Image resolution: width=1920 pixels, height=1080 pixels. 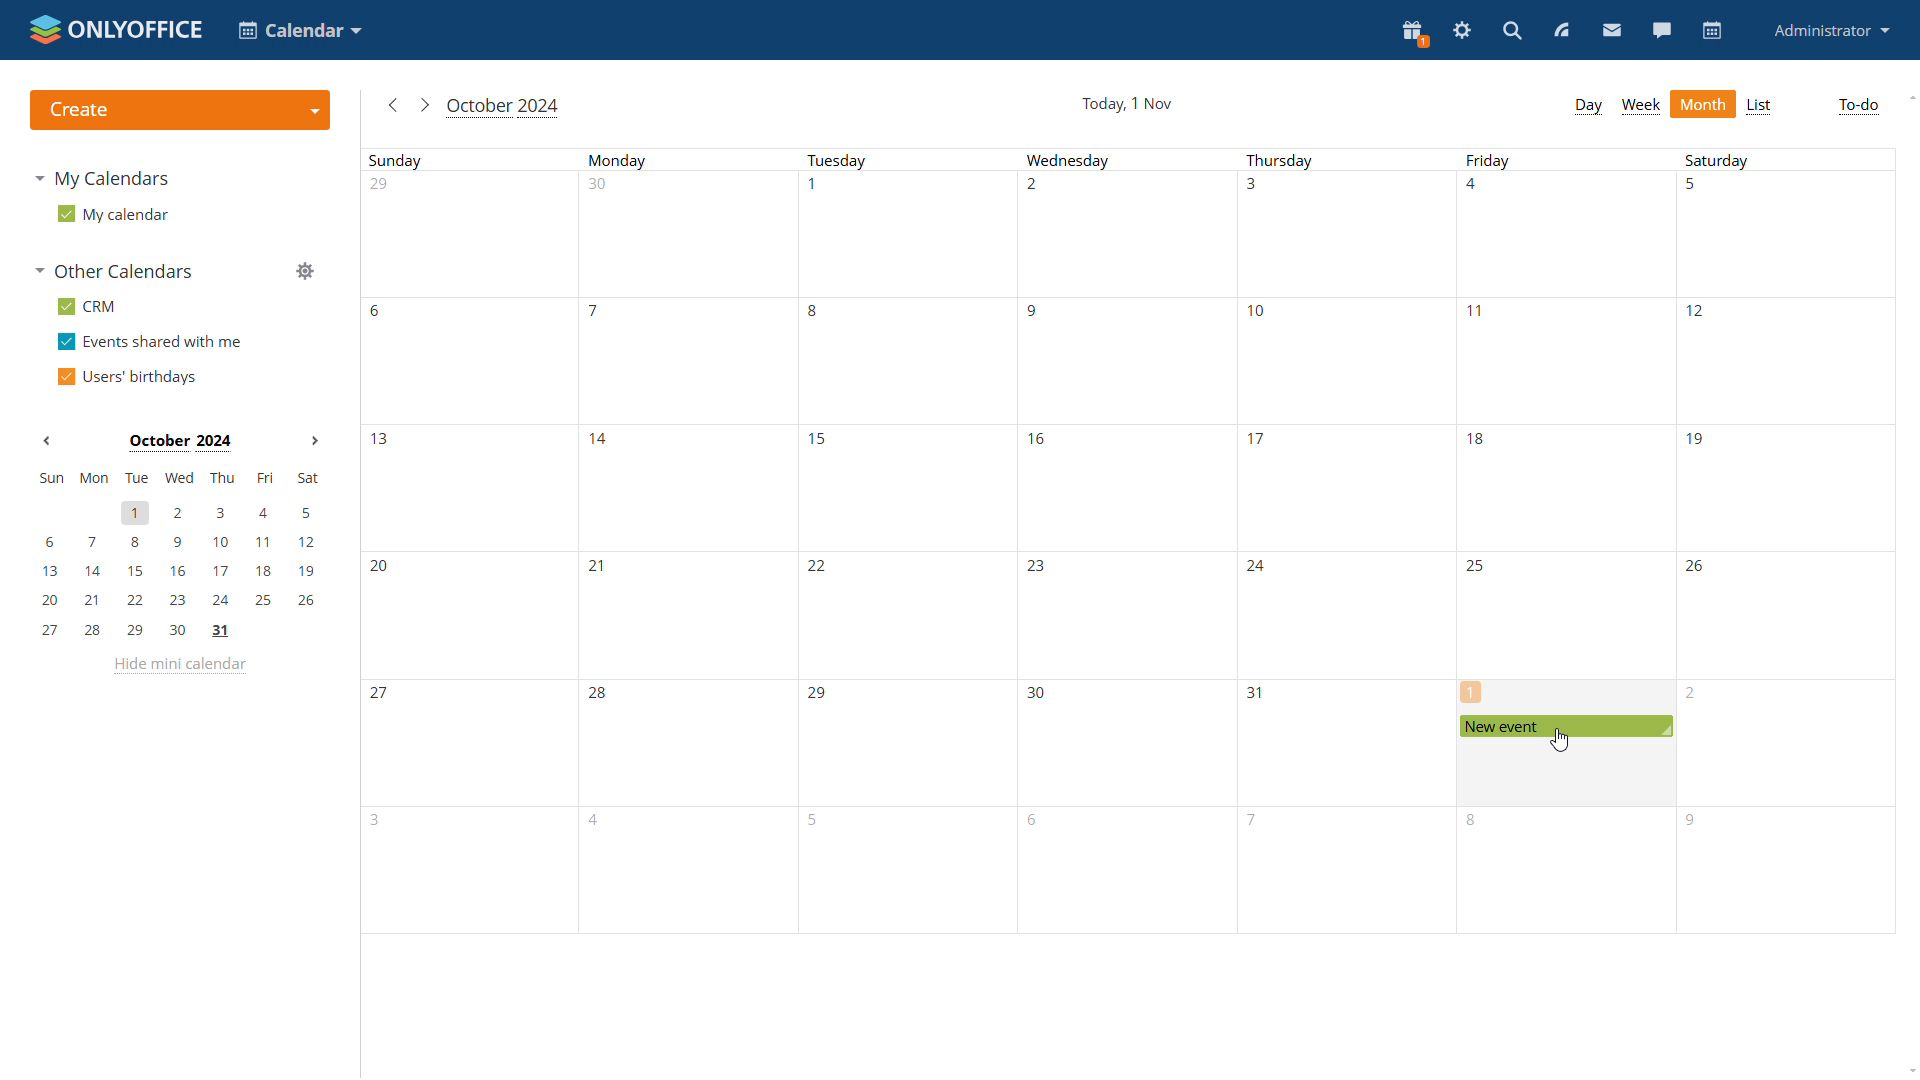 I want to click on serringas, so click(x=1463, y=31).